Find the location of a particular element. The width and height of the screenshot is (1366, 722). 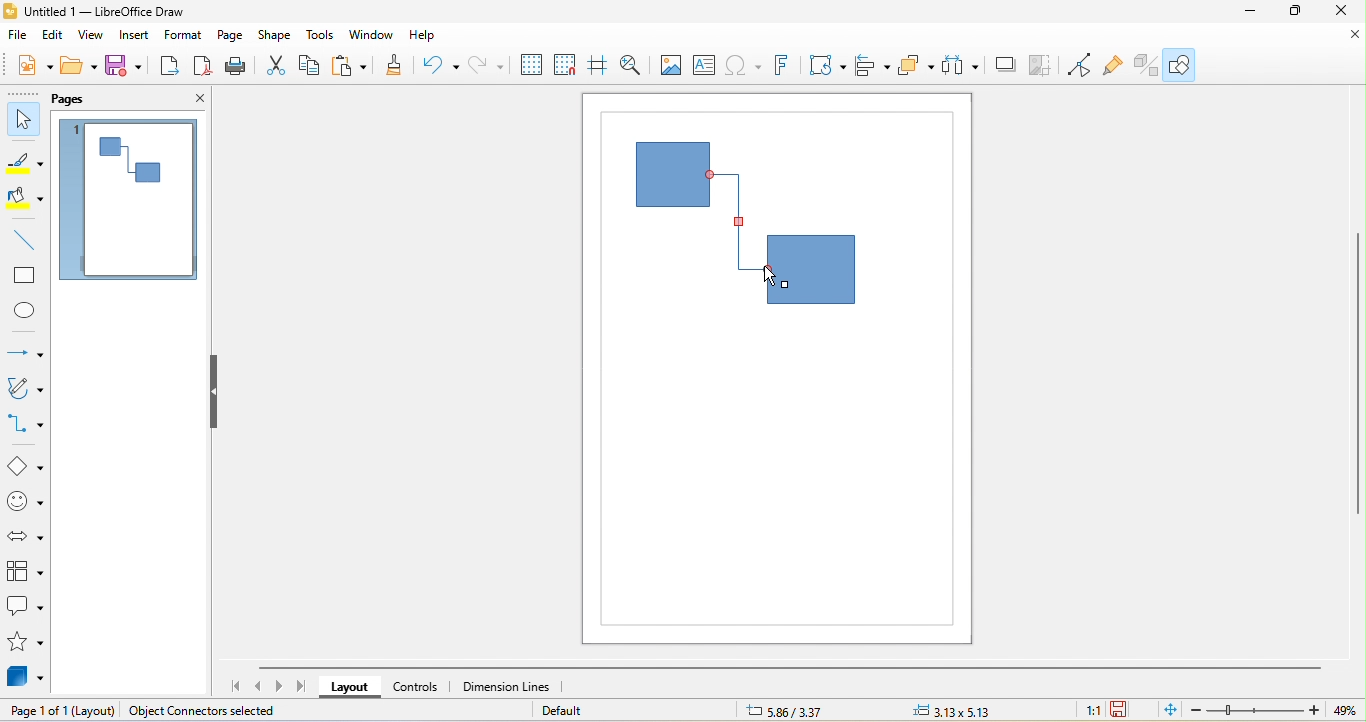

symbol shape is located at coordinates (28, 502).